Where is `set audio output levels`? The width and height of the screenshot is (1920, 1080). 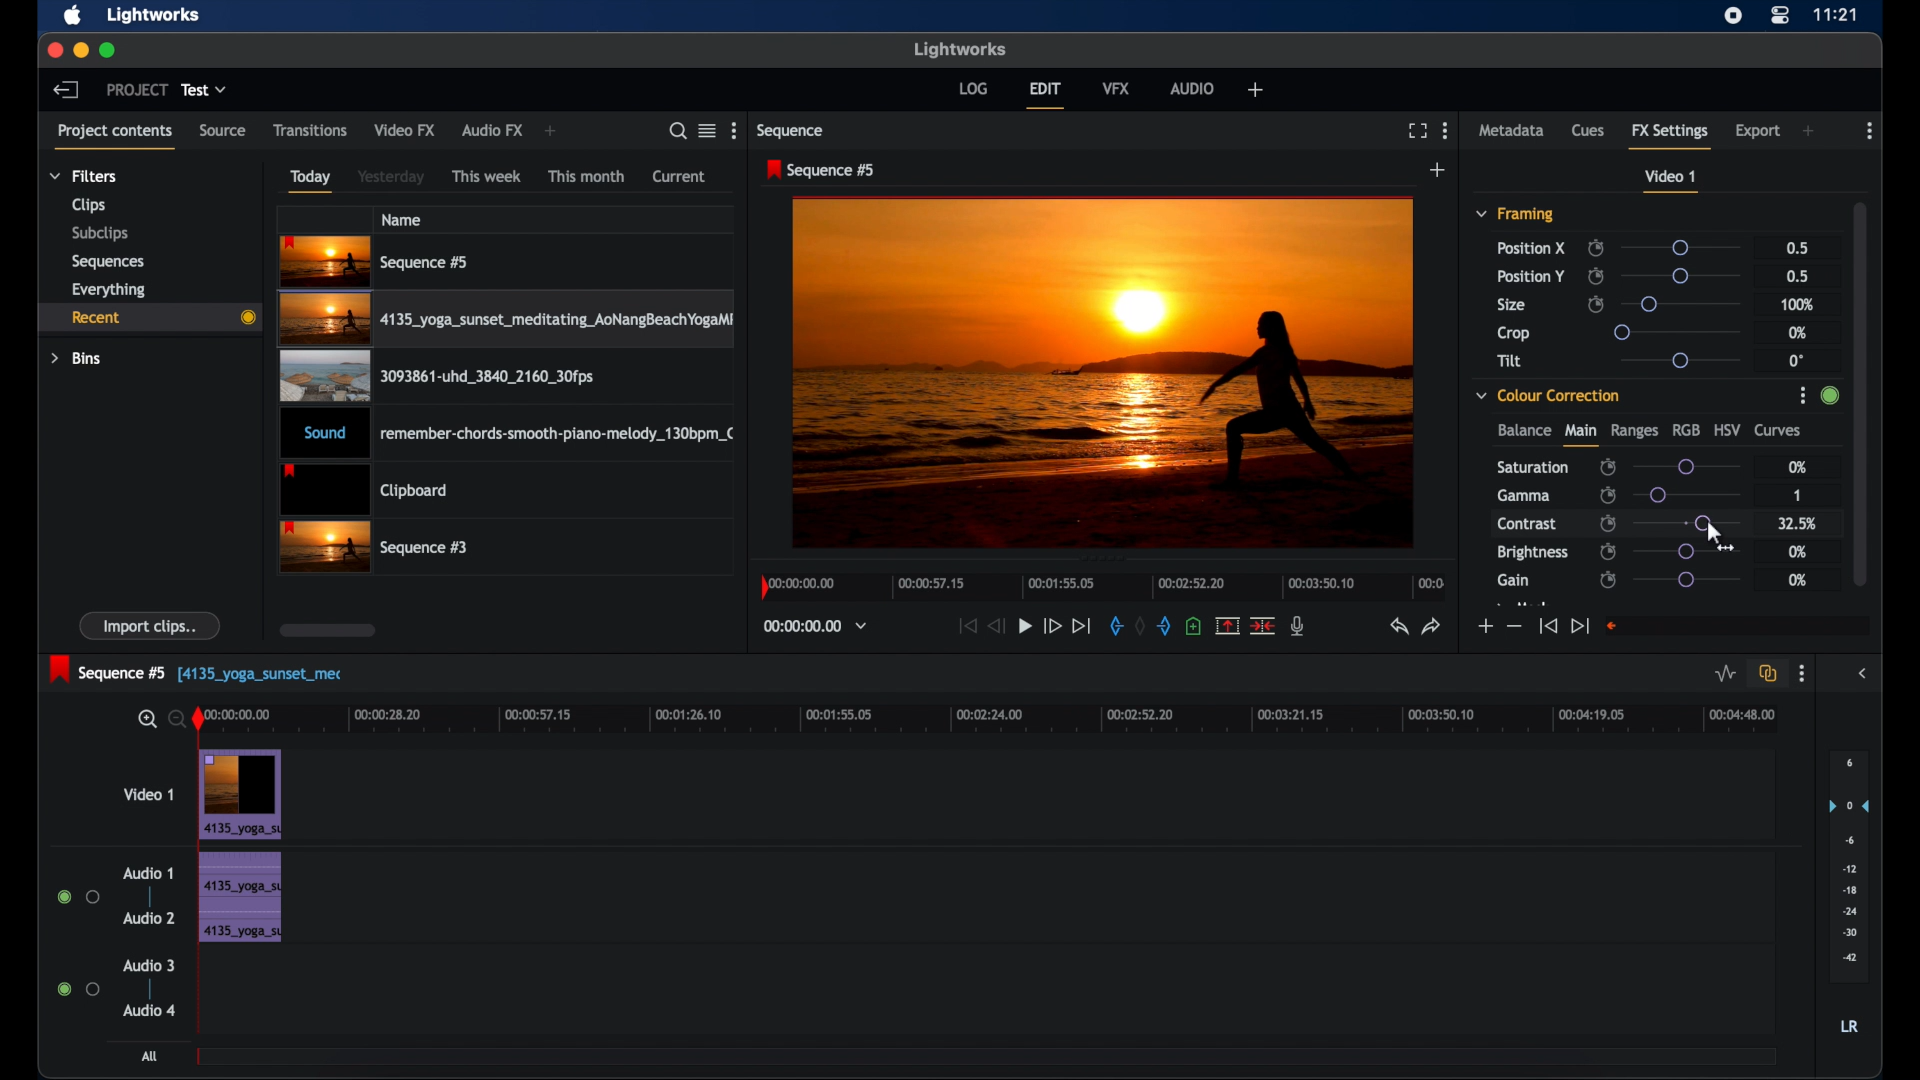 set audio output levels is located at coordinates (1849, 864).